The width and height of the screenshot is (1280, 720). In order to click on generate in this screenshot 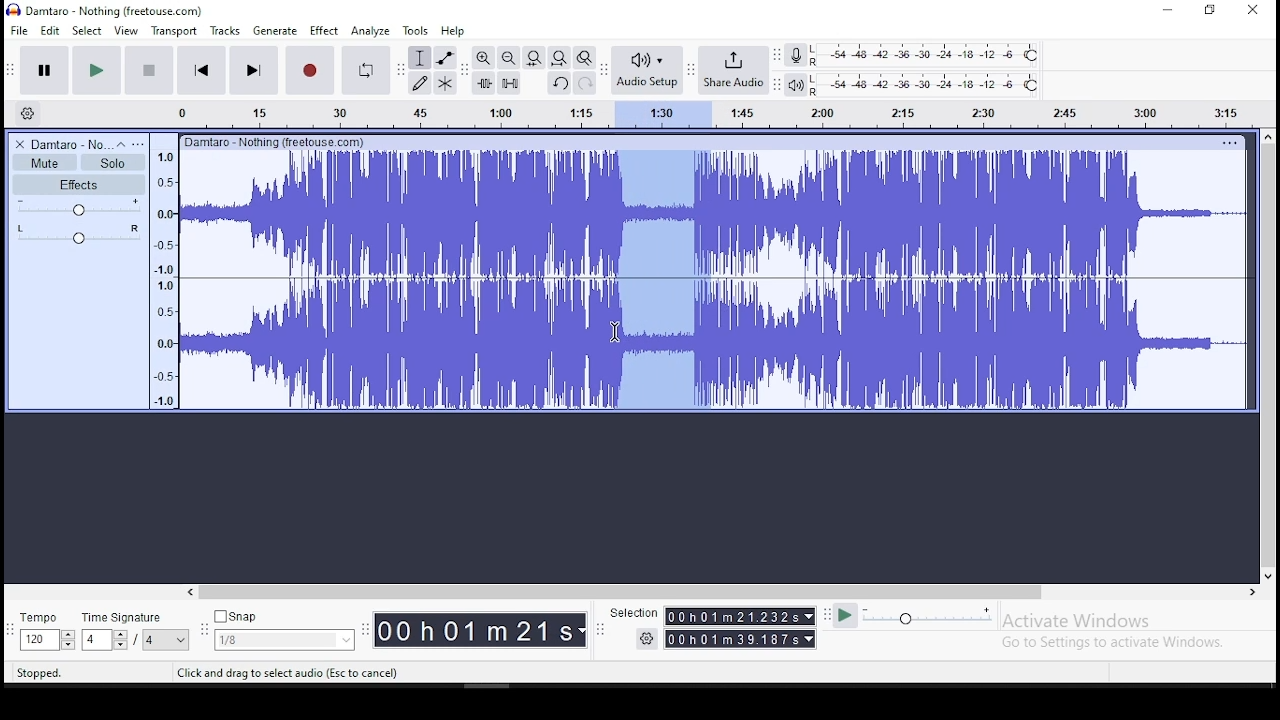, I will do `click(273, 31)`.